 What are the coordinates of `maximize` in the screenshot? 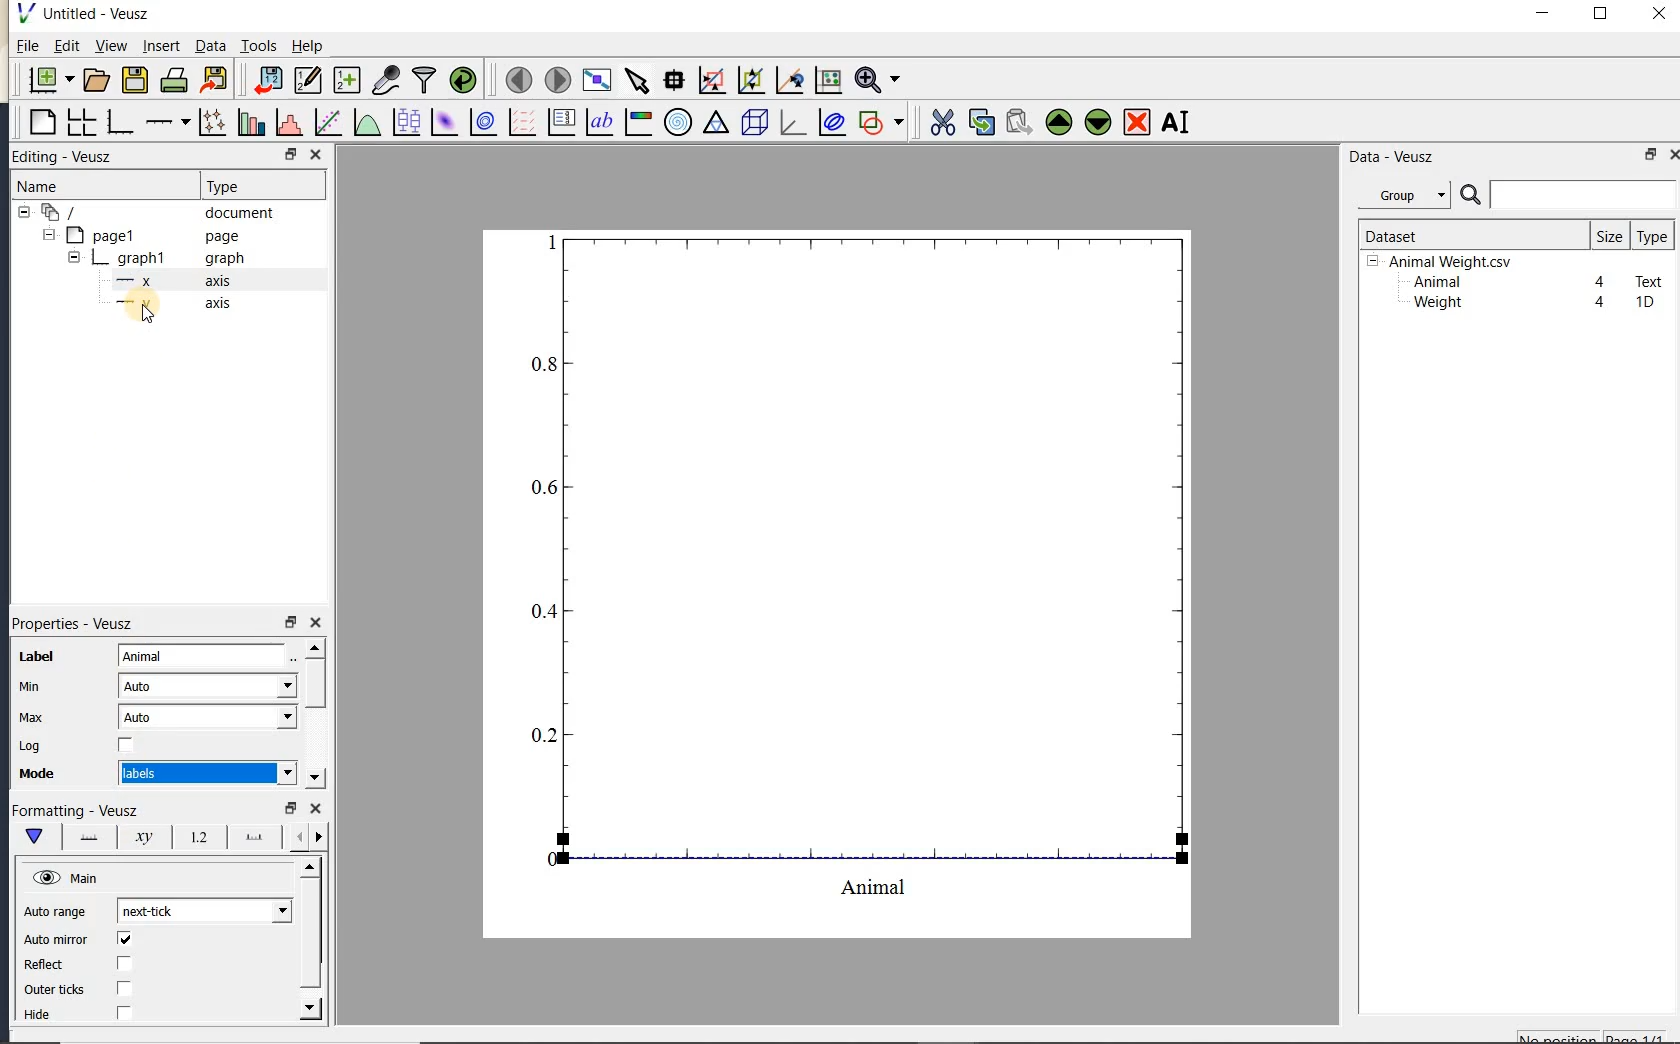 It's located at (1601, 14).